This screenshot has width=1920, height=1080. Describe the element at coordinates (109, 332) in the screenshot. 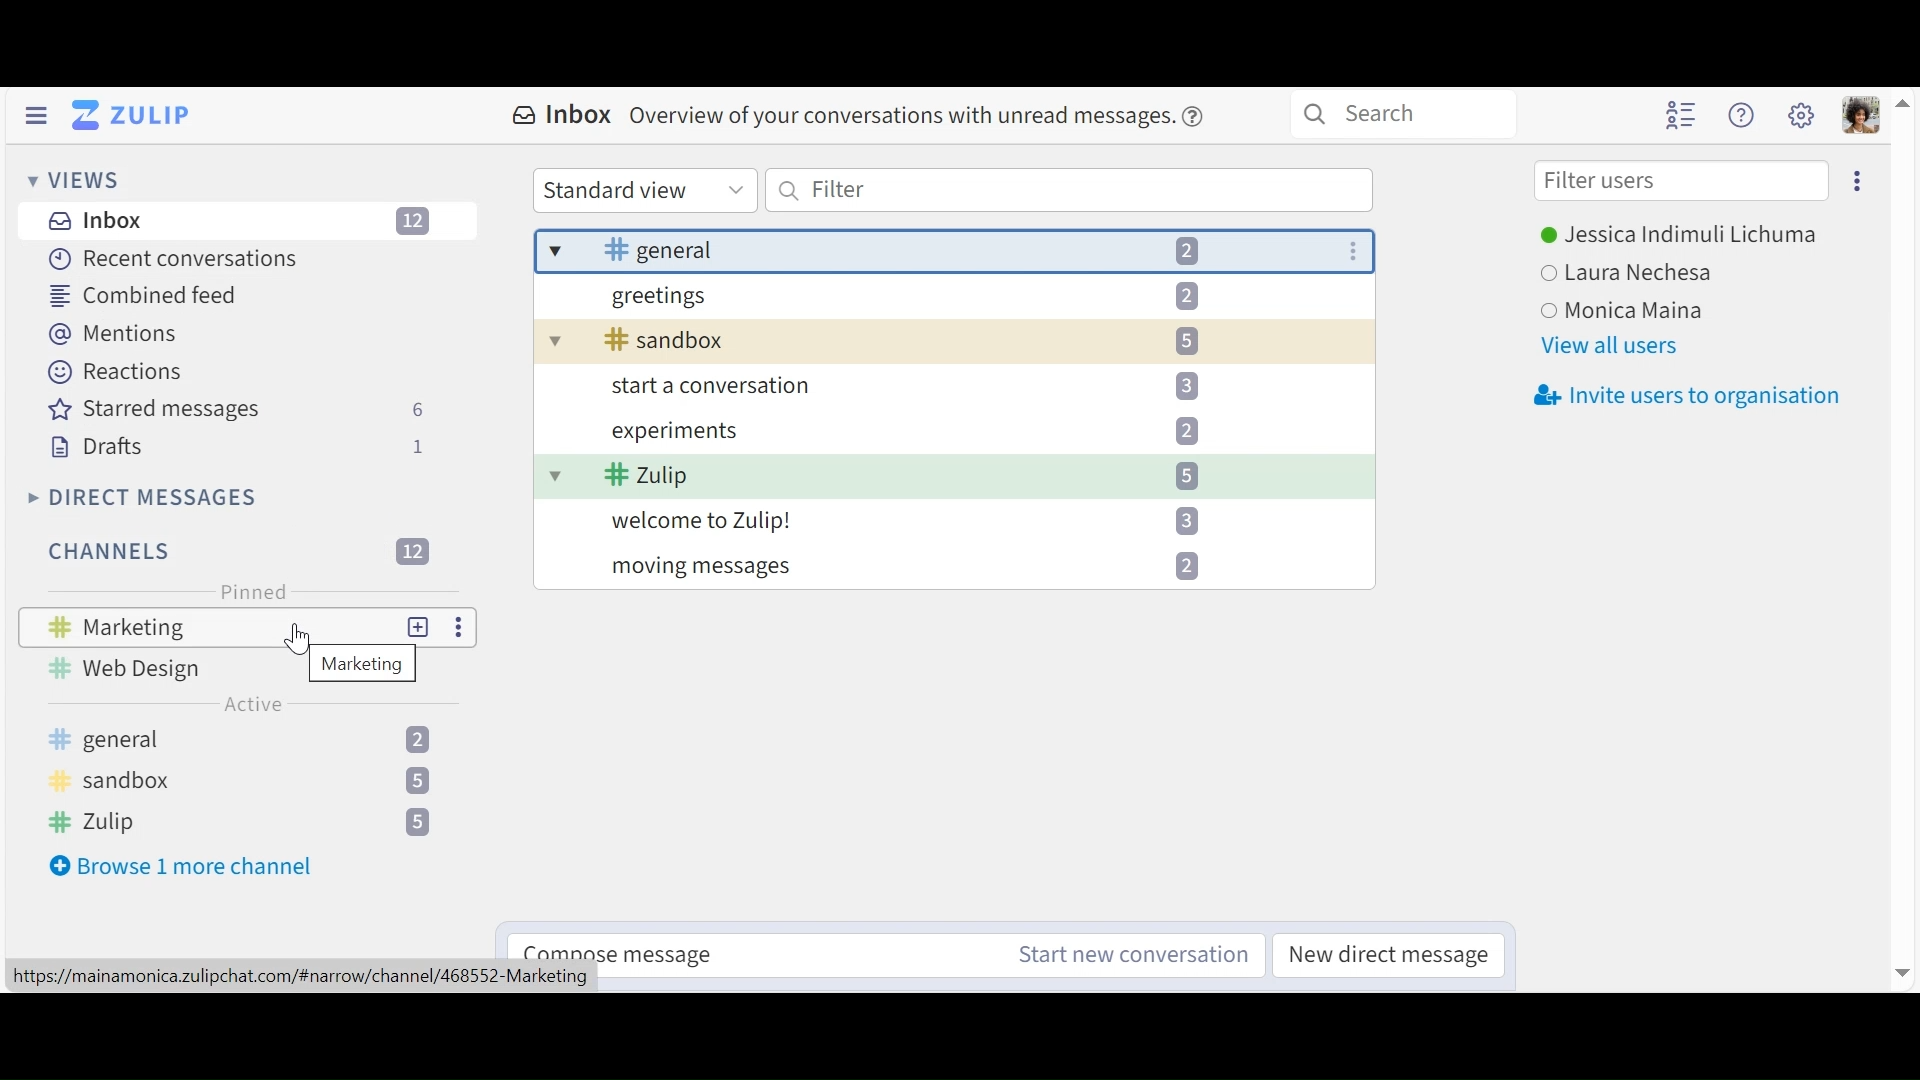

I see `Mentions` at that location.